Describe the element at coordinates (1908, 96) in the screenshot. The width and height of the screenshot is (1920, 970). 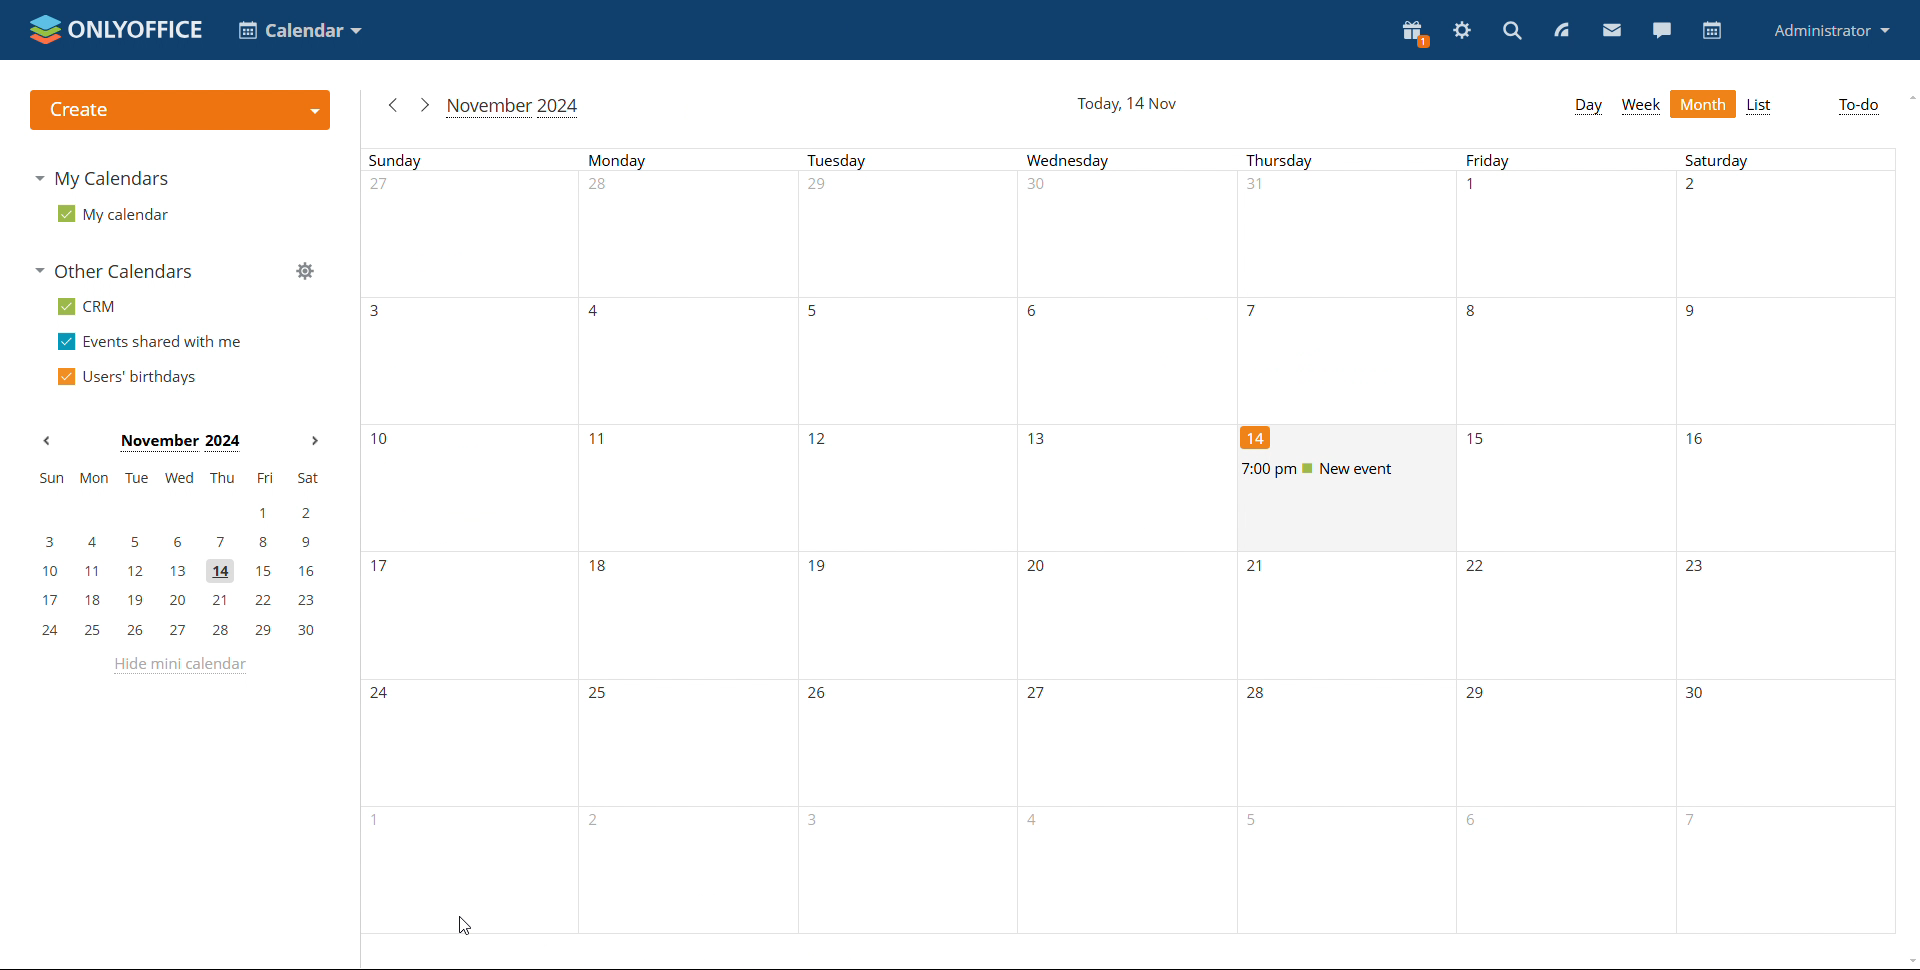
I see `scroll up` at that location.